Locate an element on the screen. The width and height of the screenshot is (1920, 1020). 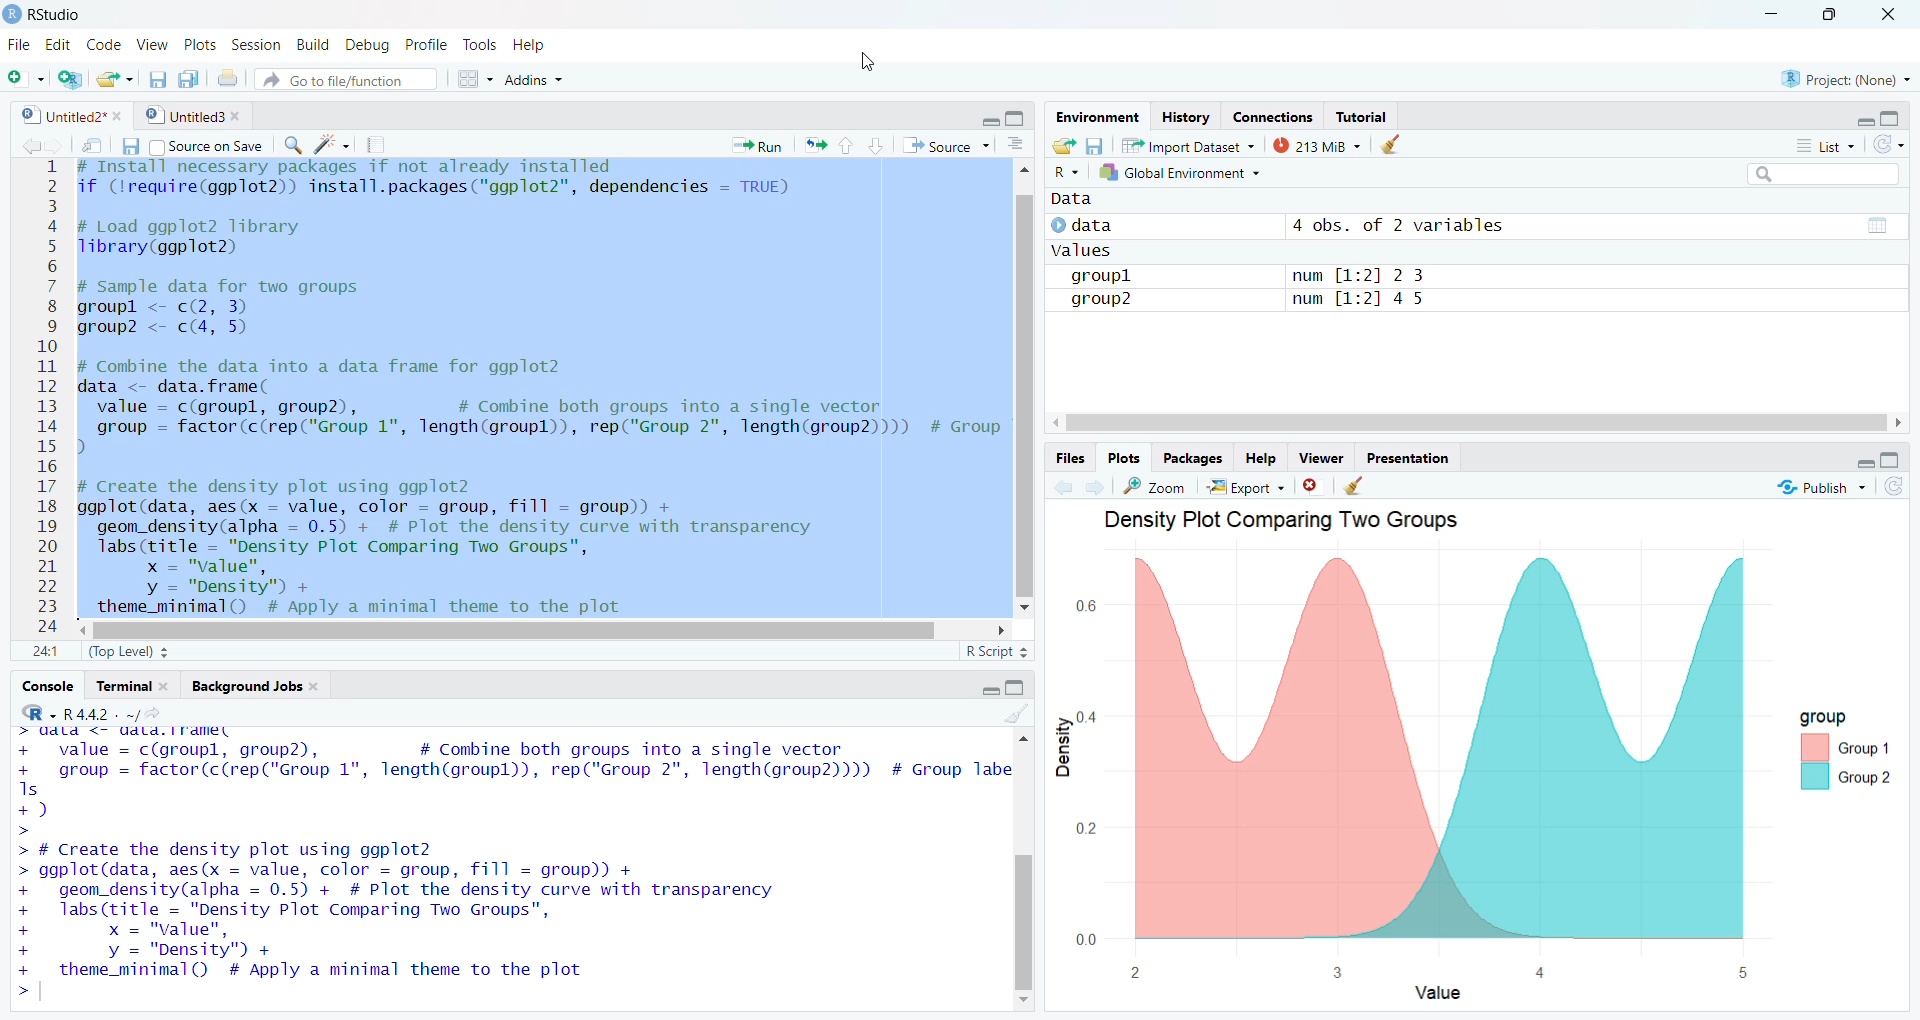
close slide bar is located at coordinates (1230, 423).